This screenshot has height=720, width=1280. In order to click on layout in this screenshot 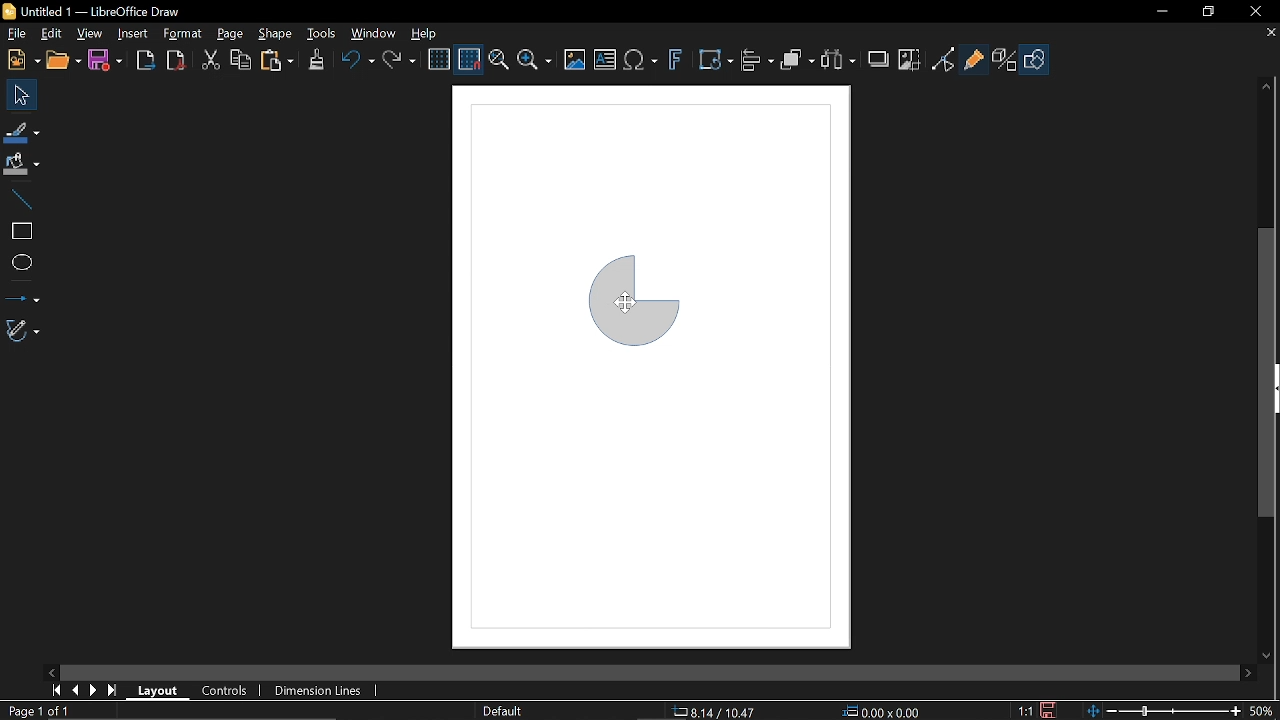, I will do `click(159, 692)`.